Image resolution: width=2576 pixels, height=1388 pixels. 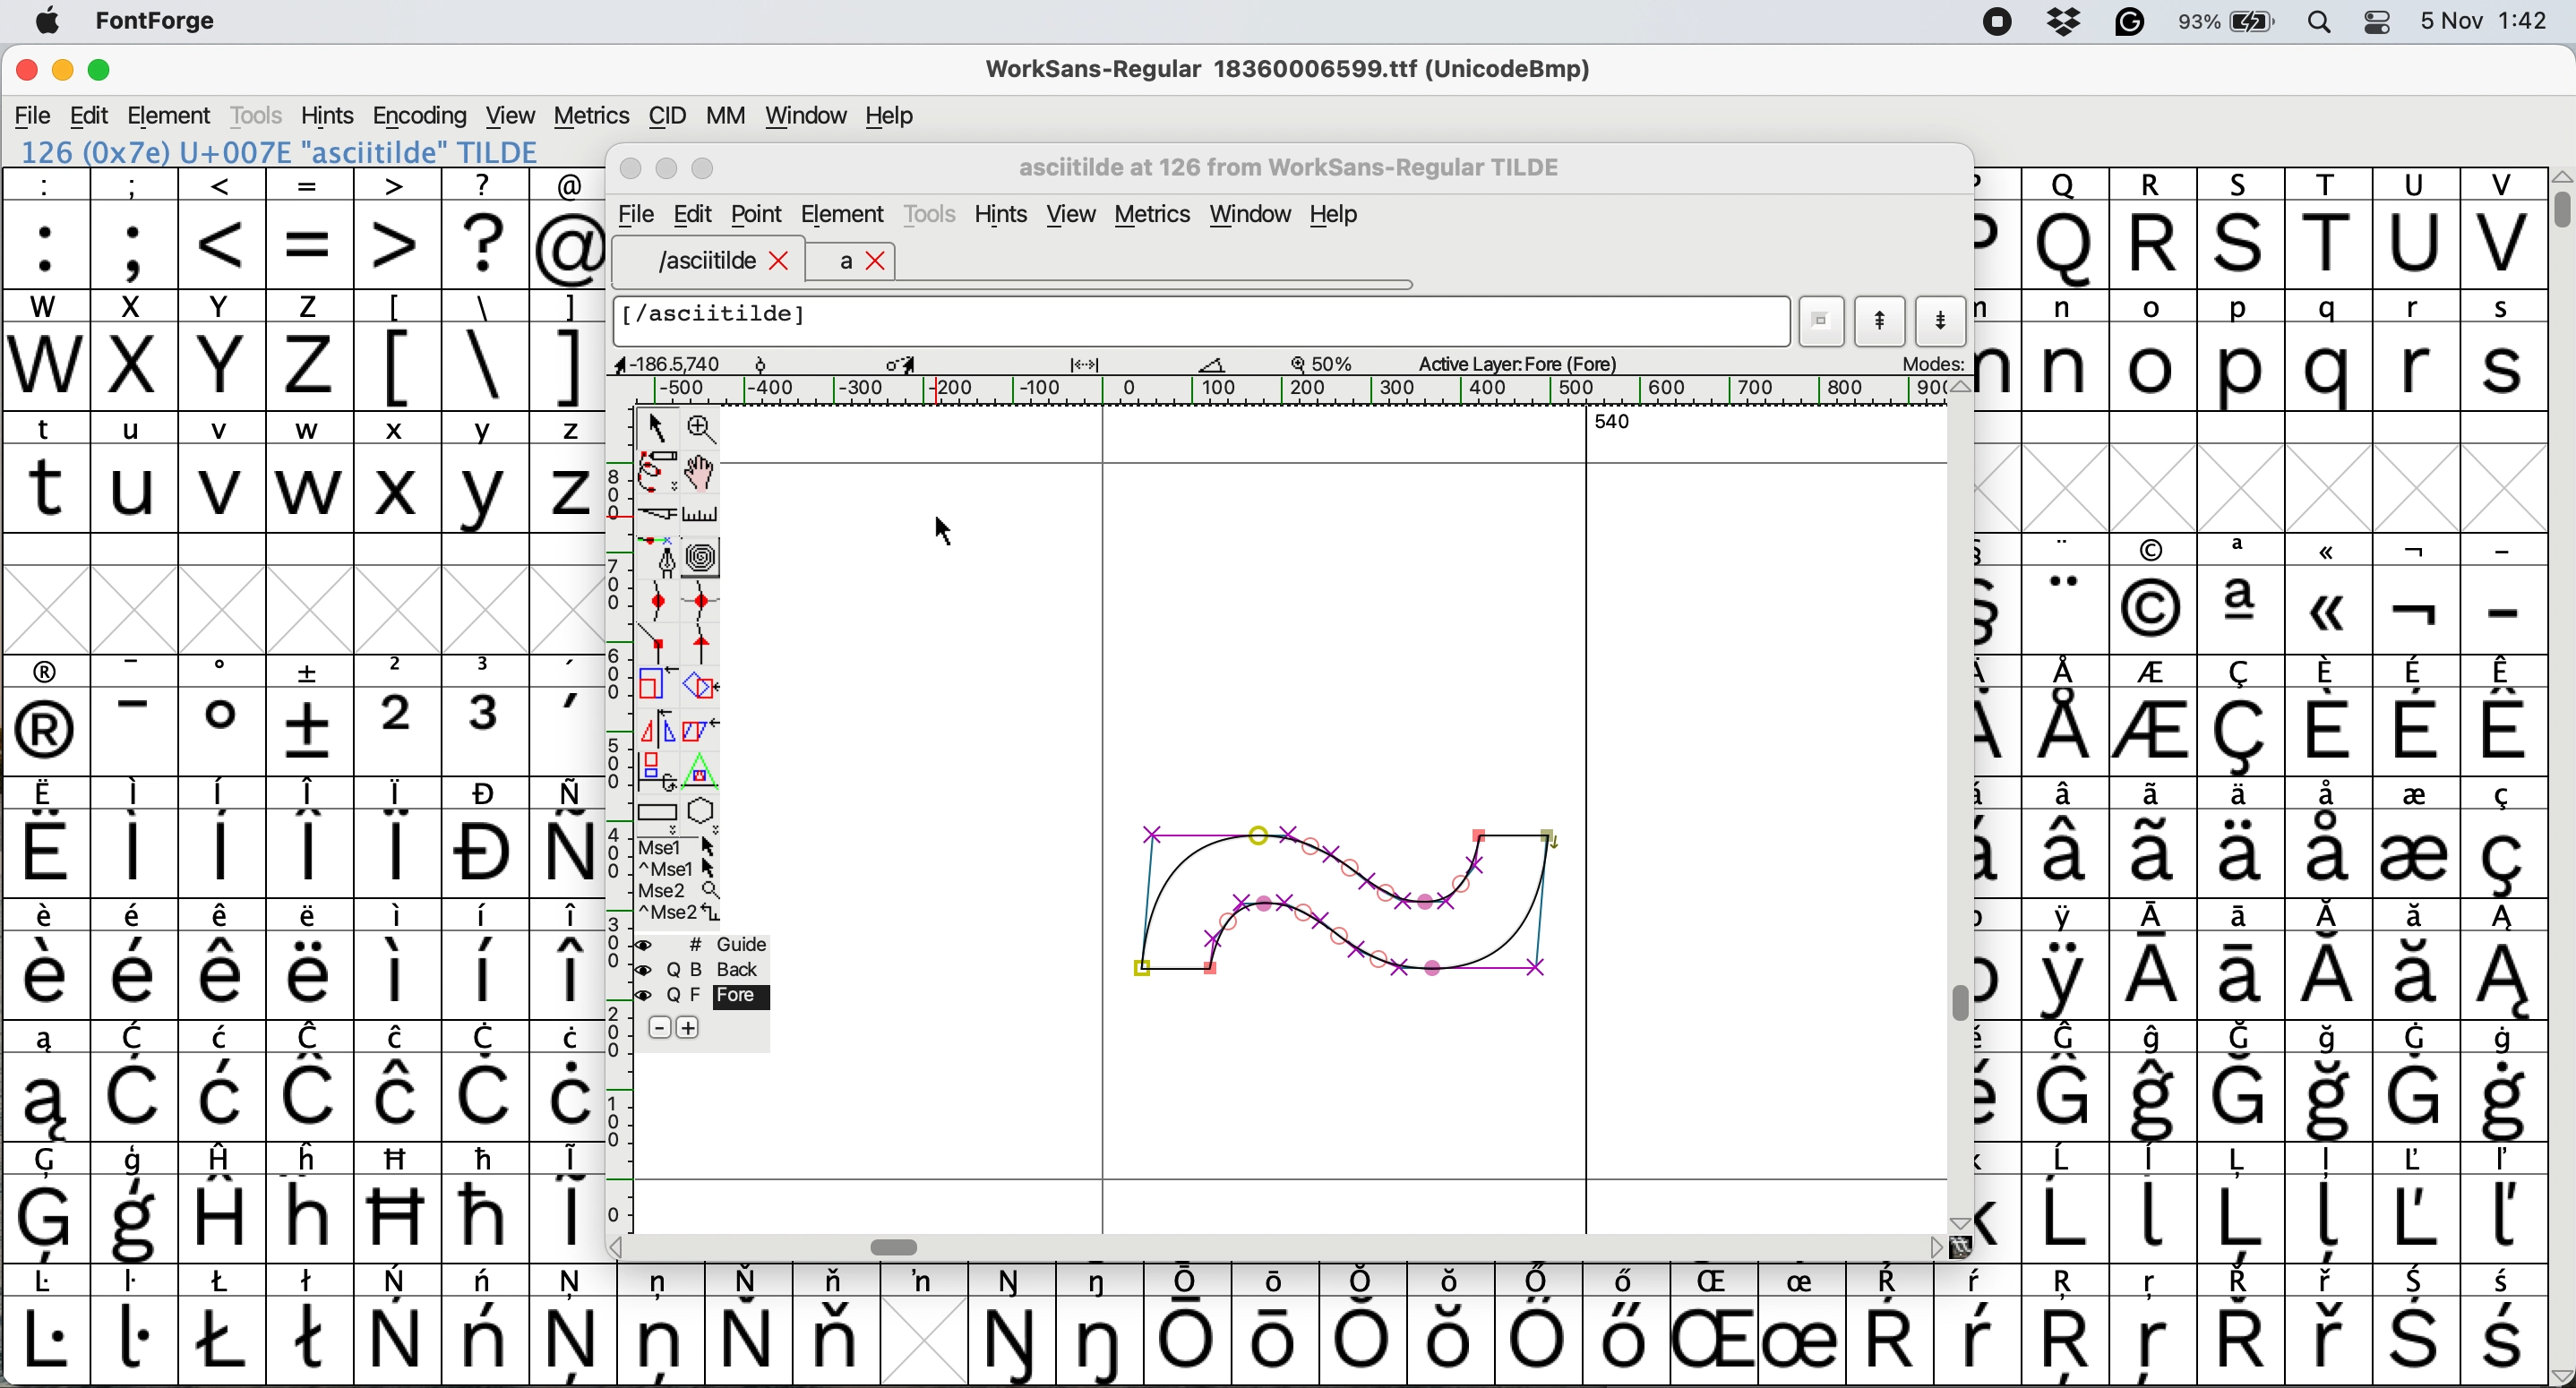 What do you see at coordinates (2152, 595) in the screenshot?
I see `` at bounding box center [2152, 595].